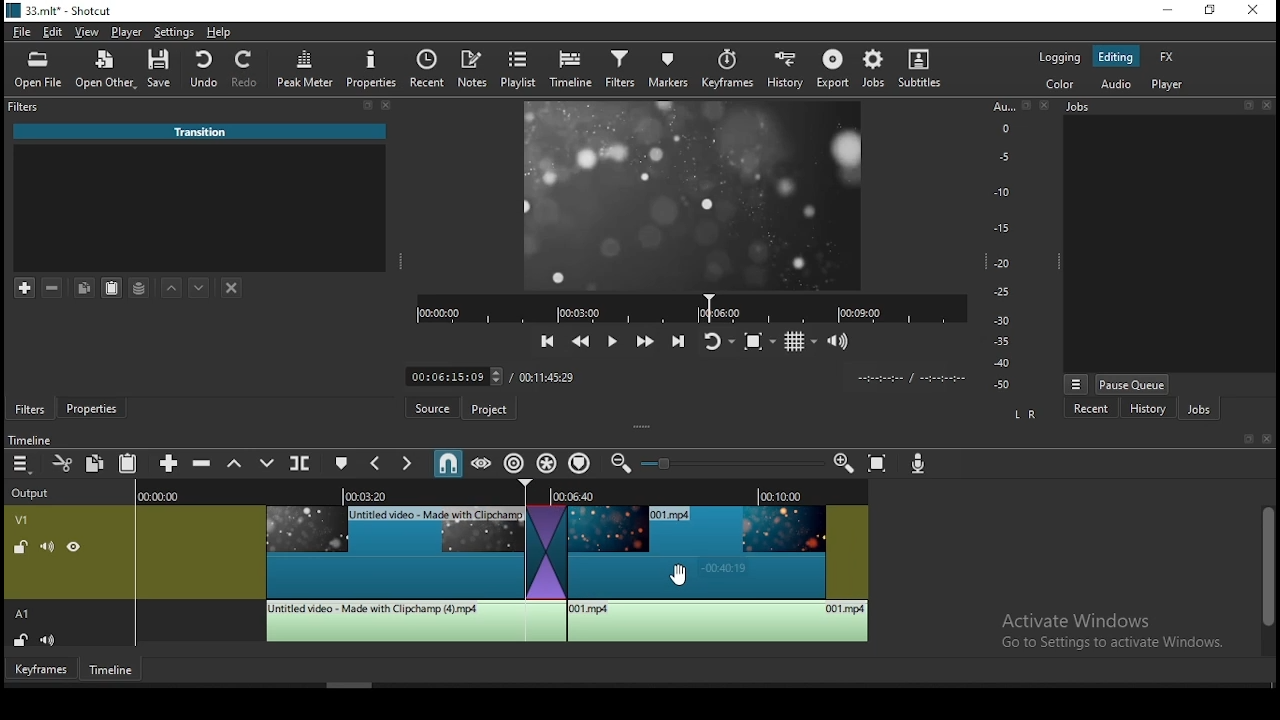 This screenshot has height=720, width=1280. I want to click on restore, so click(1209, 11).